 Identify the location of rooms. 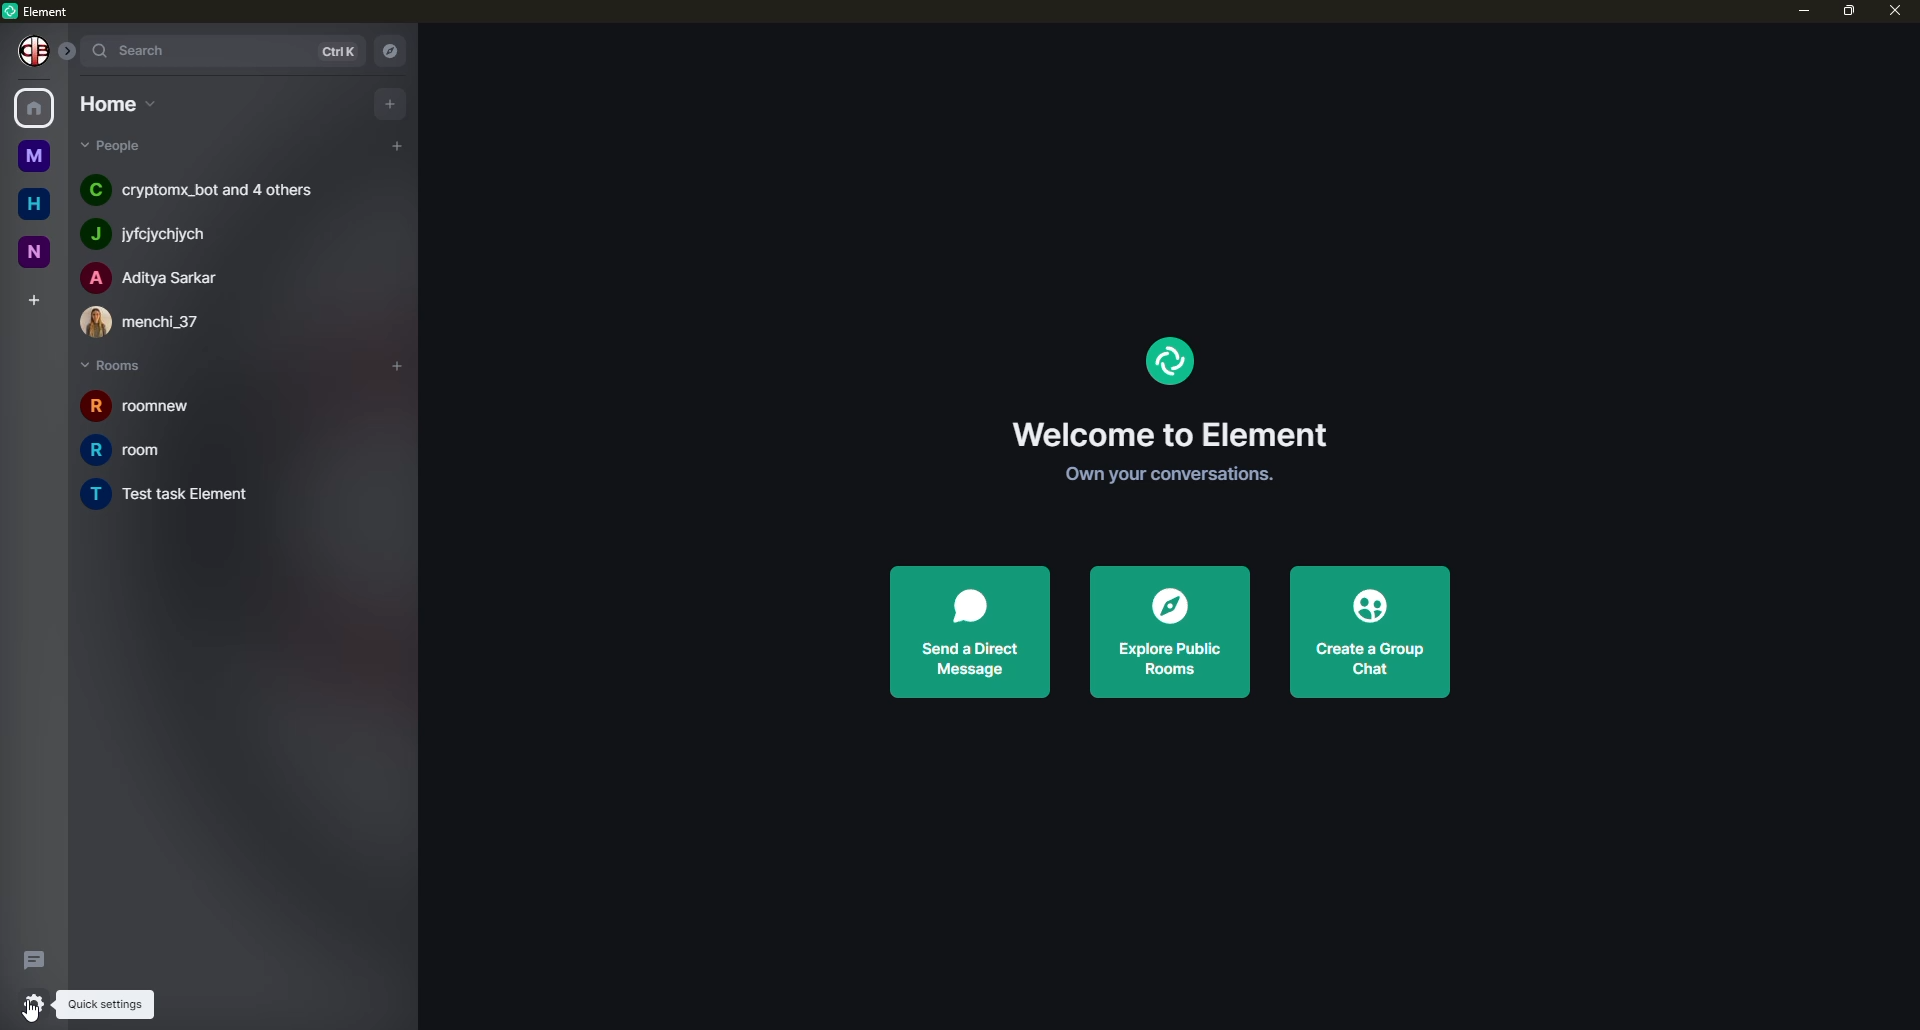
(118, 366).